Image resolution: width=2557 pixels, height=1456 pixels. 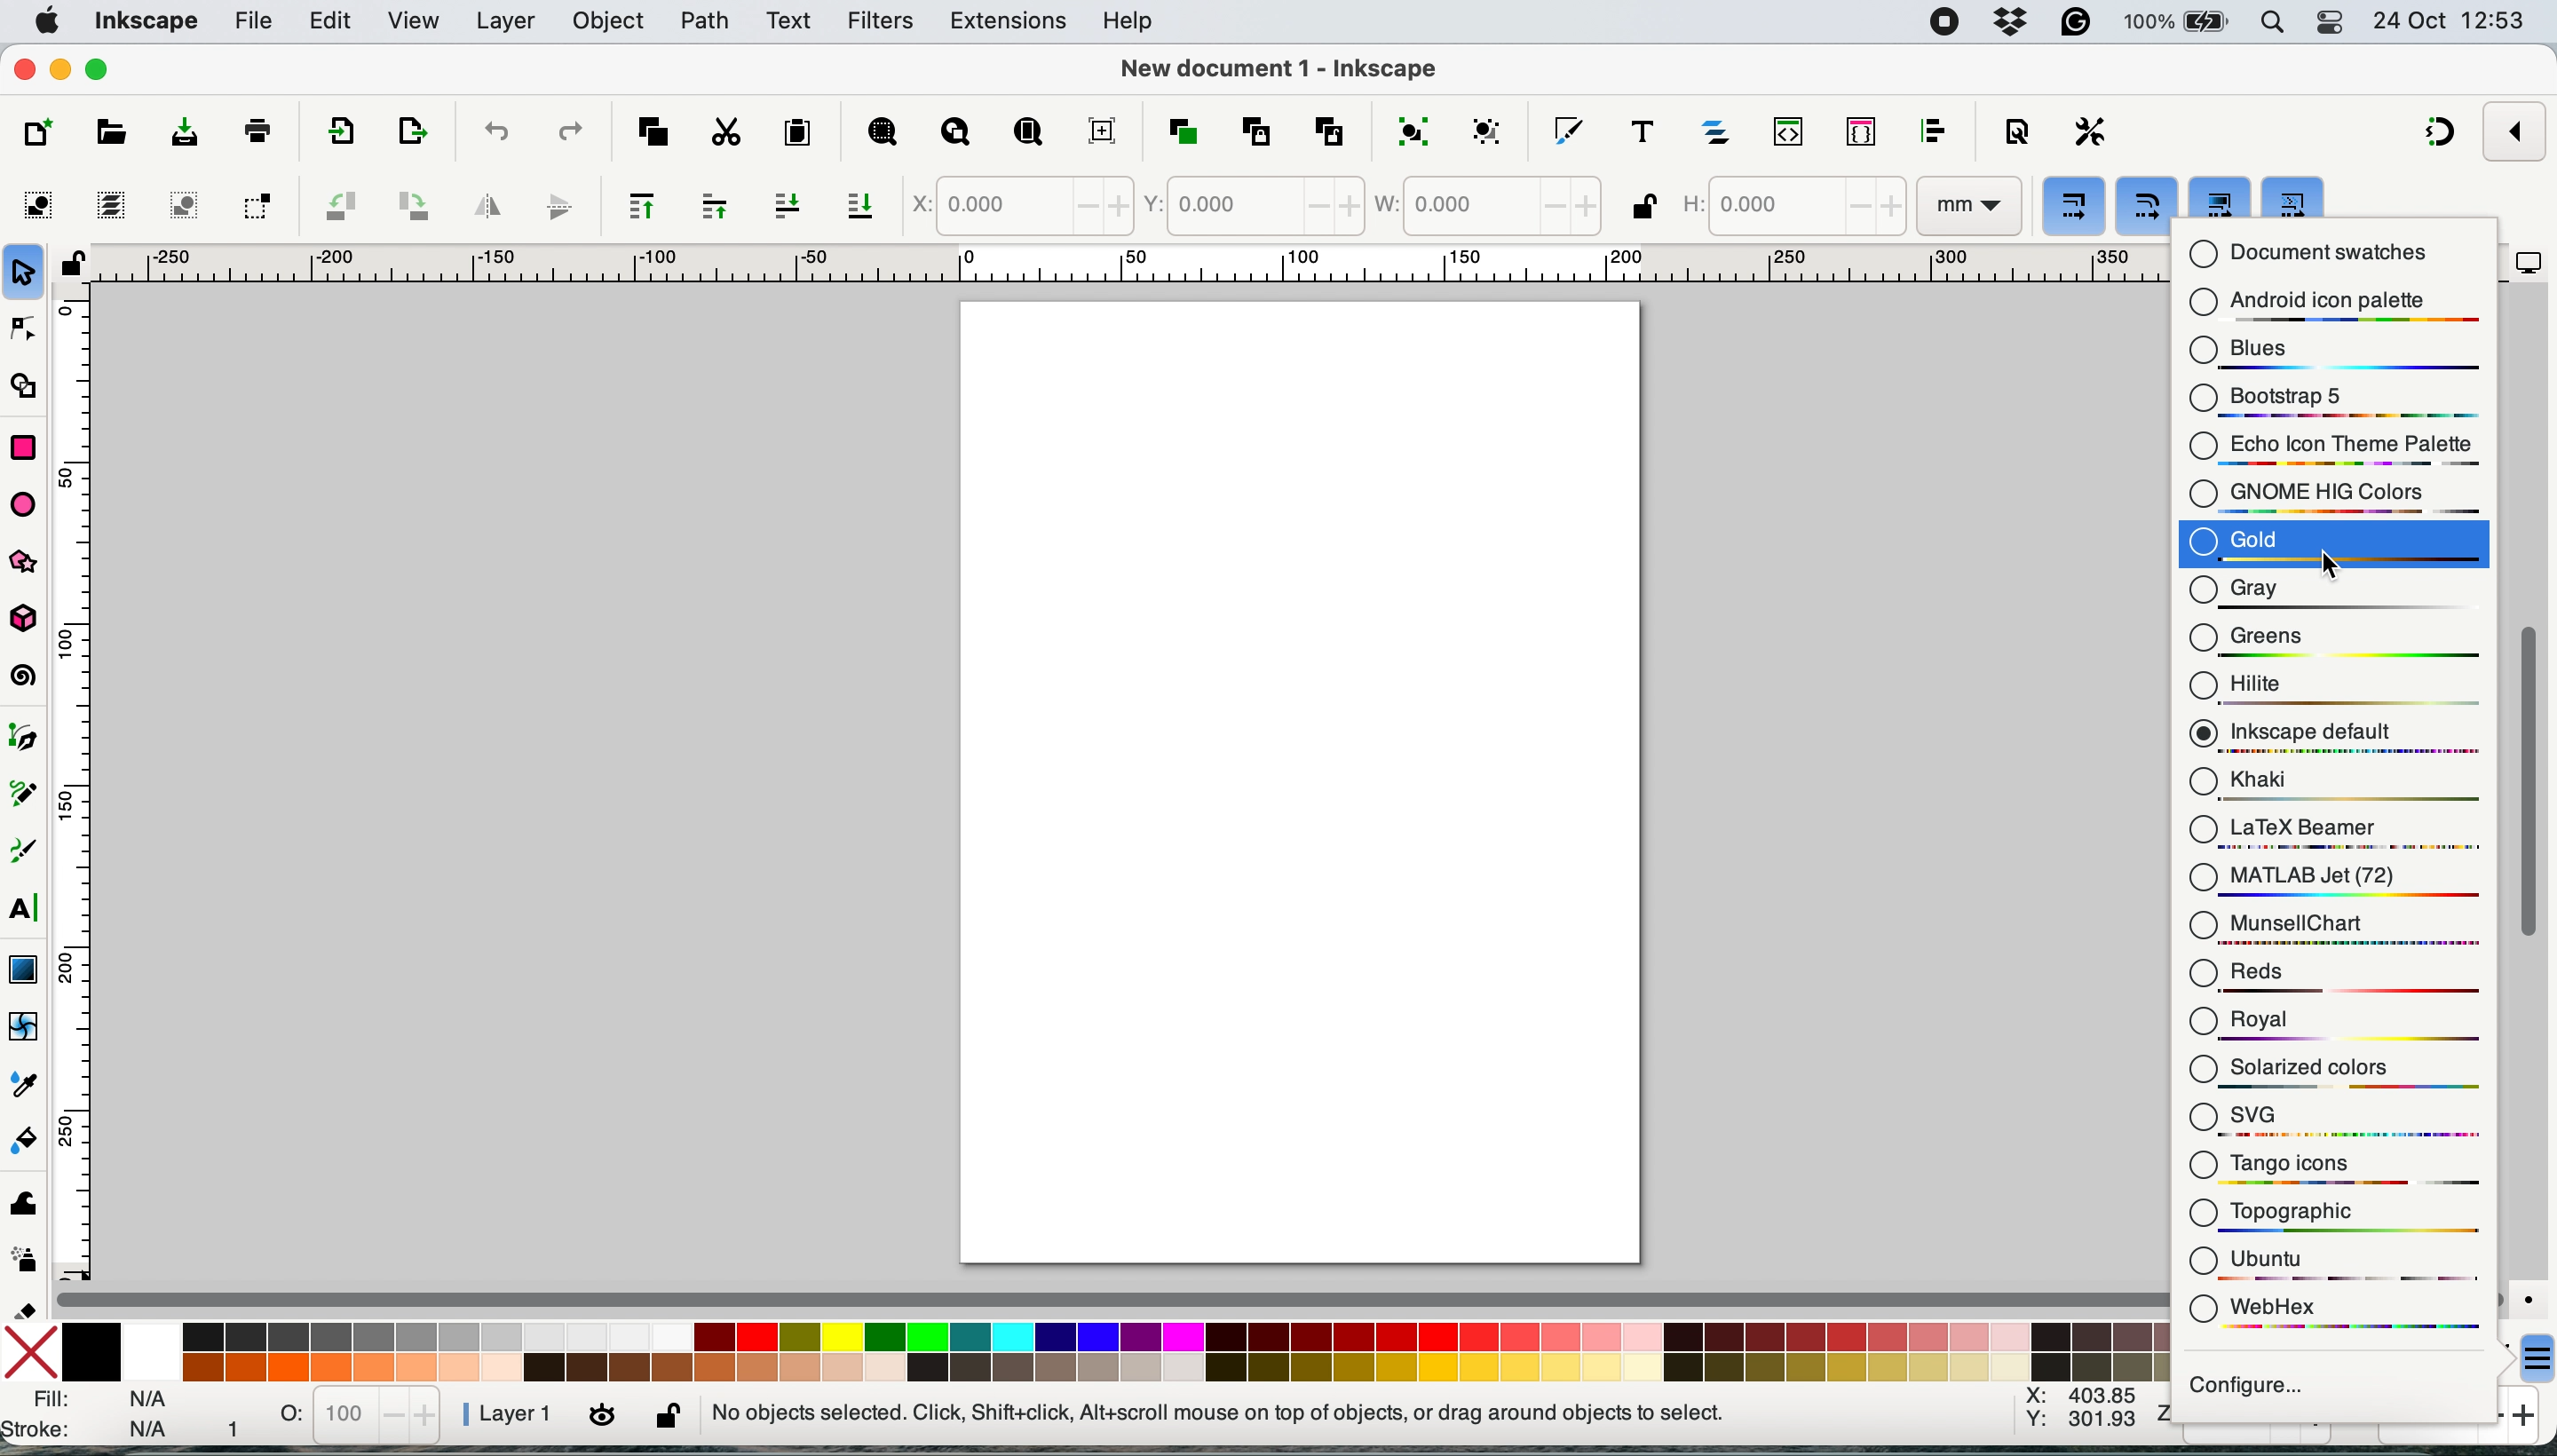 What do you see at coordinates (2017, 20) in the screenshot?
I see `dropbox` at bounding box center [2017, 20].